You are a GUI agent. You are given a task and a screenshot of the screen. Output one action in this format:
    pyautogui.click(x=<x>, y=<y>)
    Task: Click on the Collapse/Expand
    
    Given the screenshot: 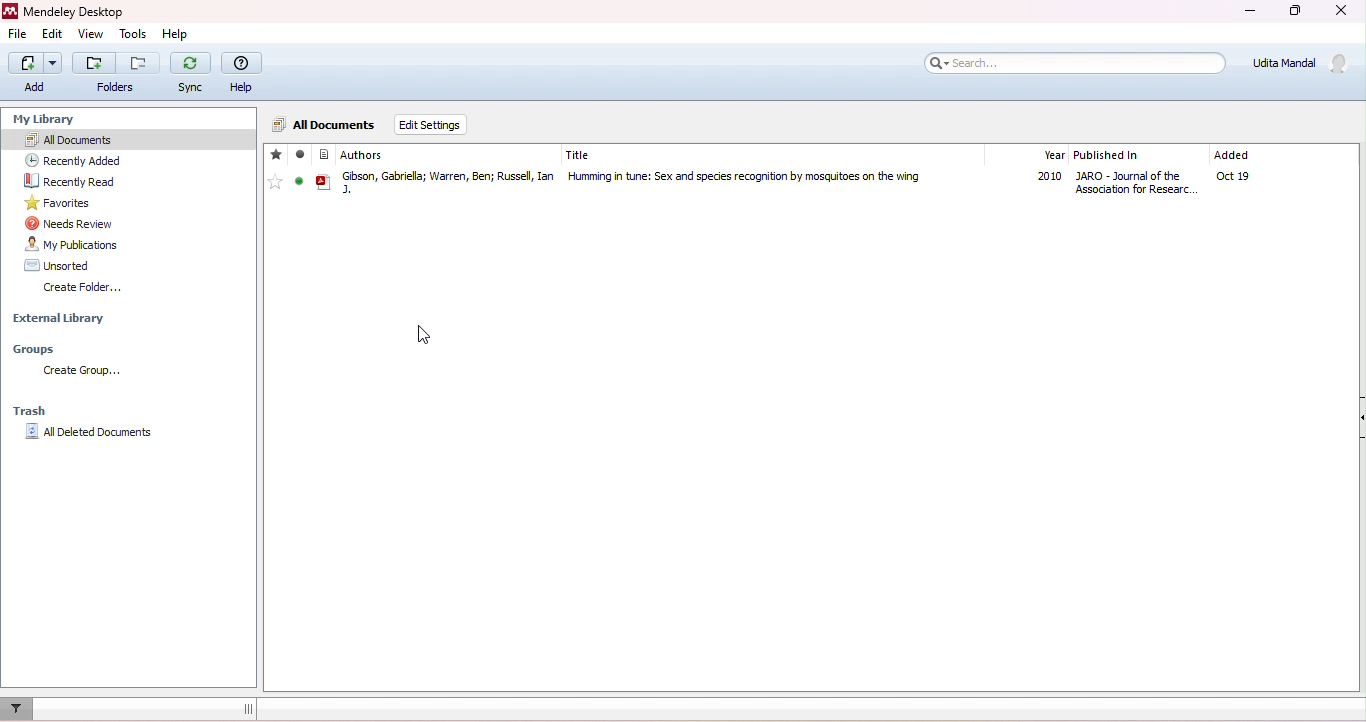 What is the action you would take?
    pyautogui.click(x=1362, y=417)
    